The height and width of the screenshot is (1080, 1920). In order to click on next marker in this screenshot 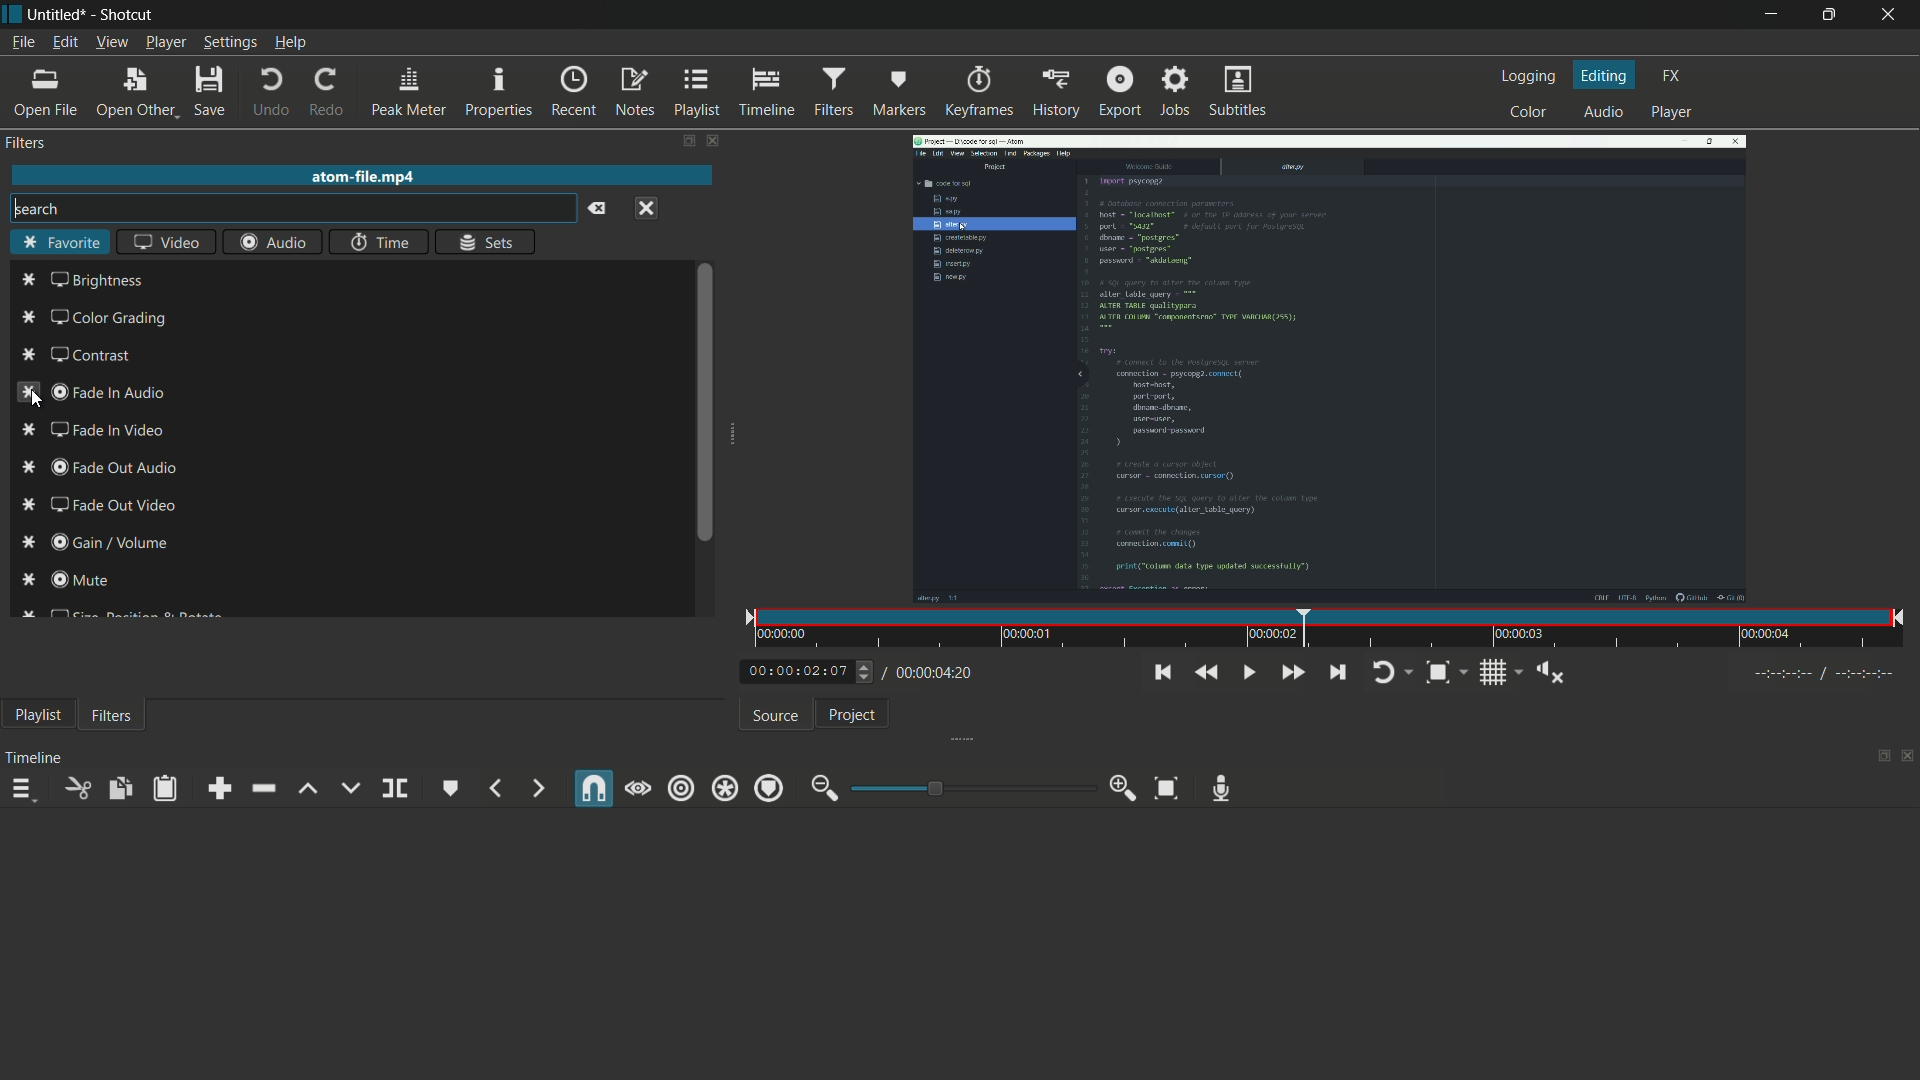, I will do `click(538, 790)`.